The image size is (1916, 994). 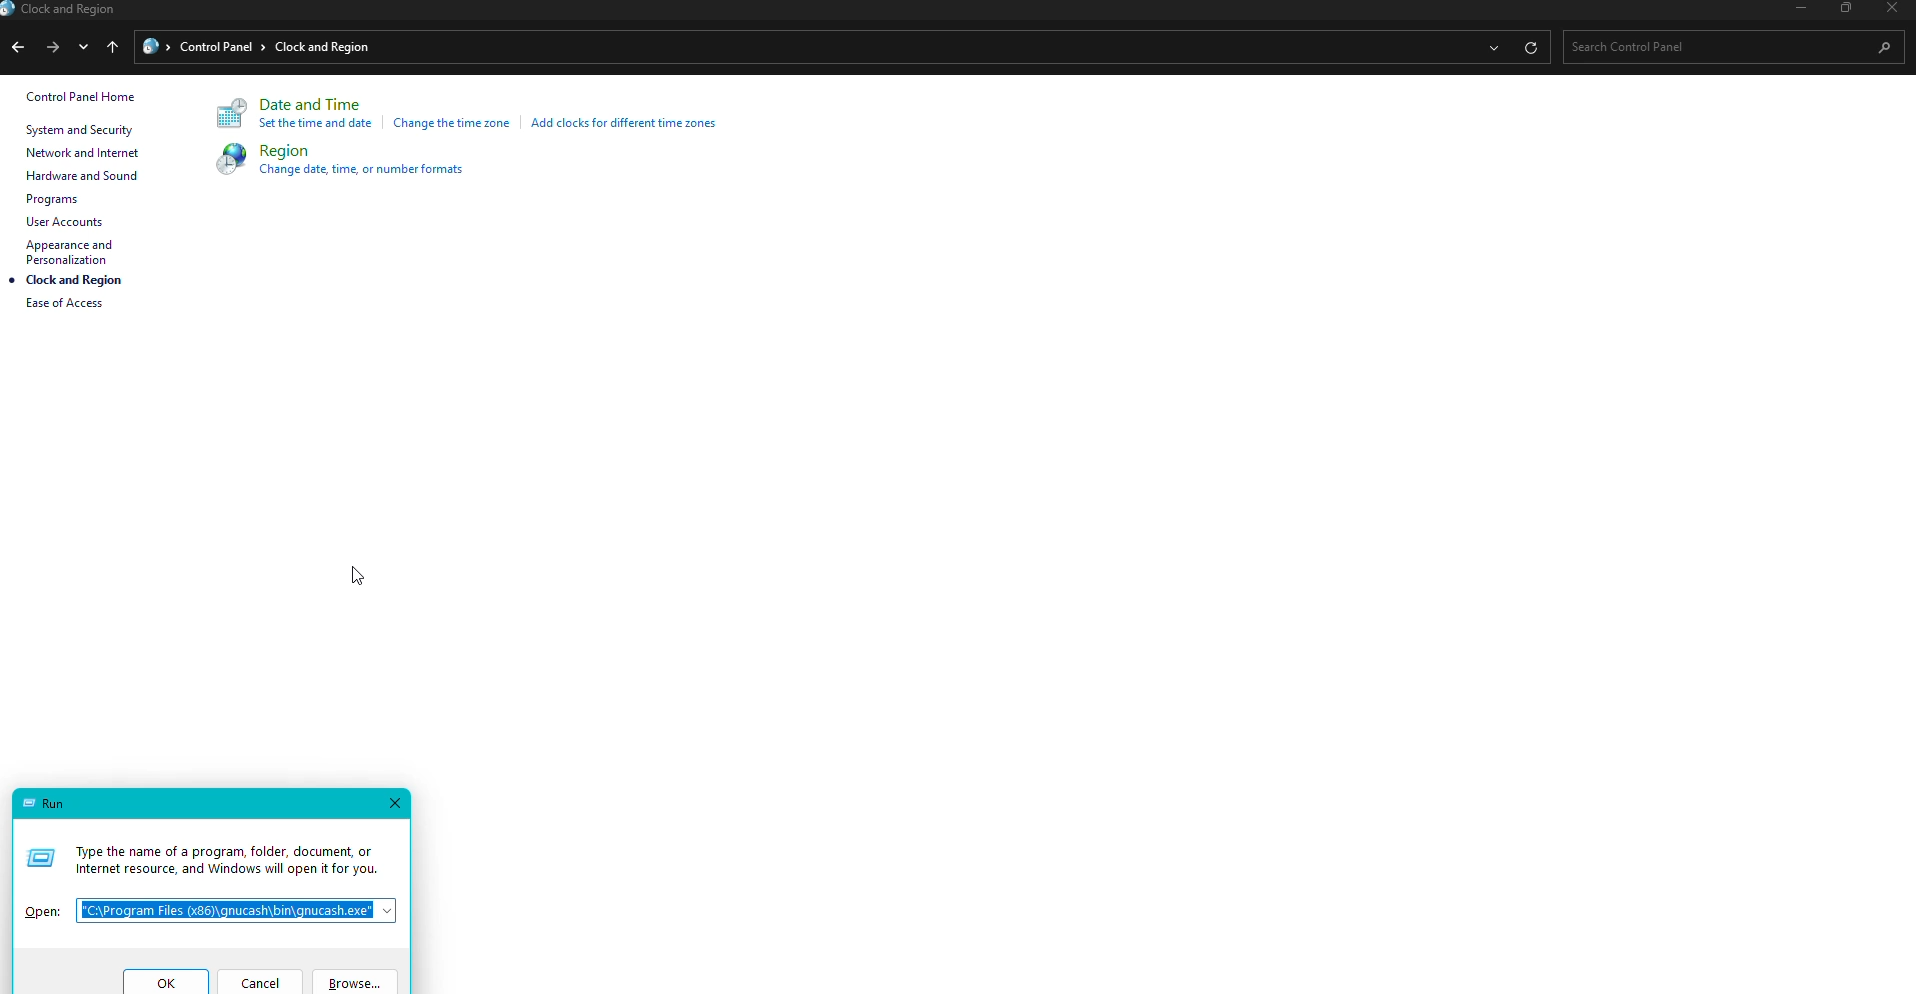 What do you see at coordinates (65, 222) in the screenshot?
I see `User accounts` at bounding box center [65, 222].